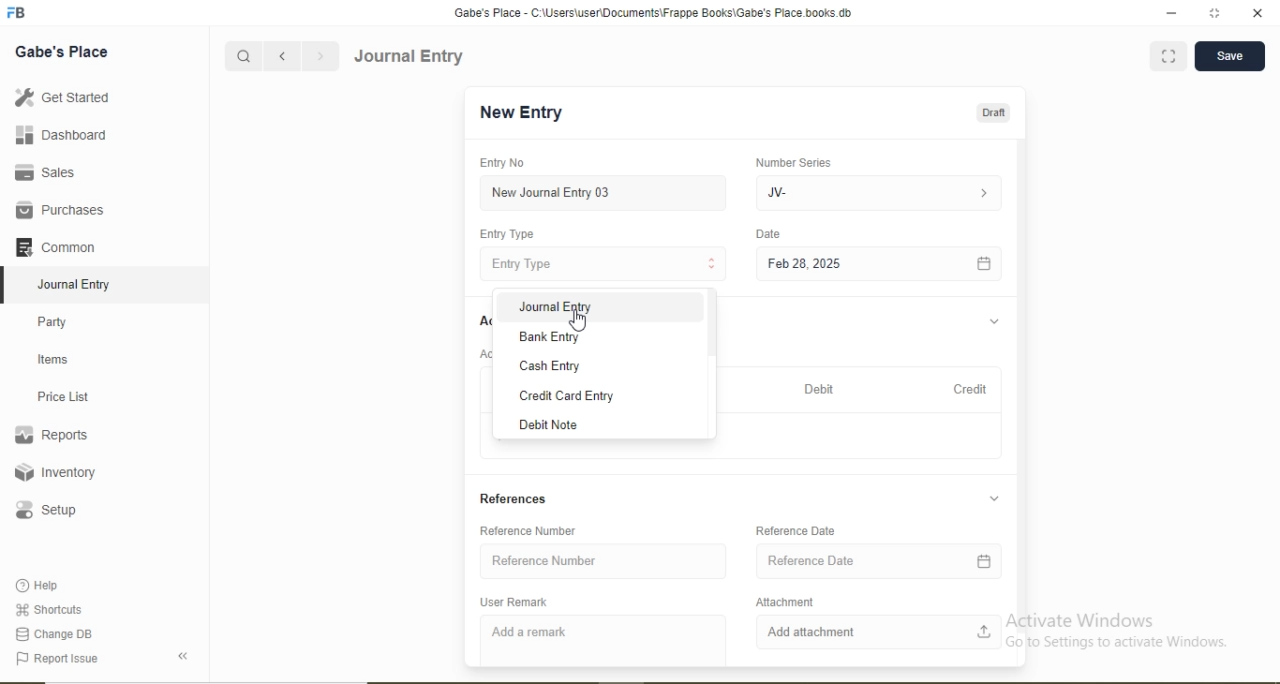 The width and height of the screenshot is (1280, 684). What do you see at coordinates (1229, 54) in the screenshot?
I see `Save` at bounding box center [1229, 54].